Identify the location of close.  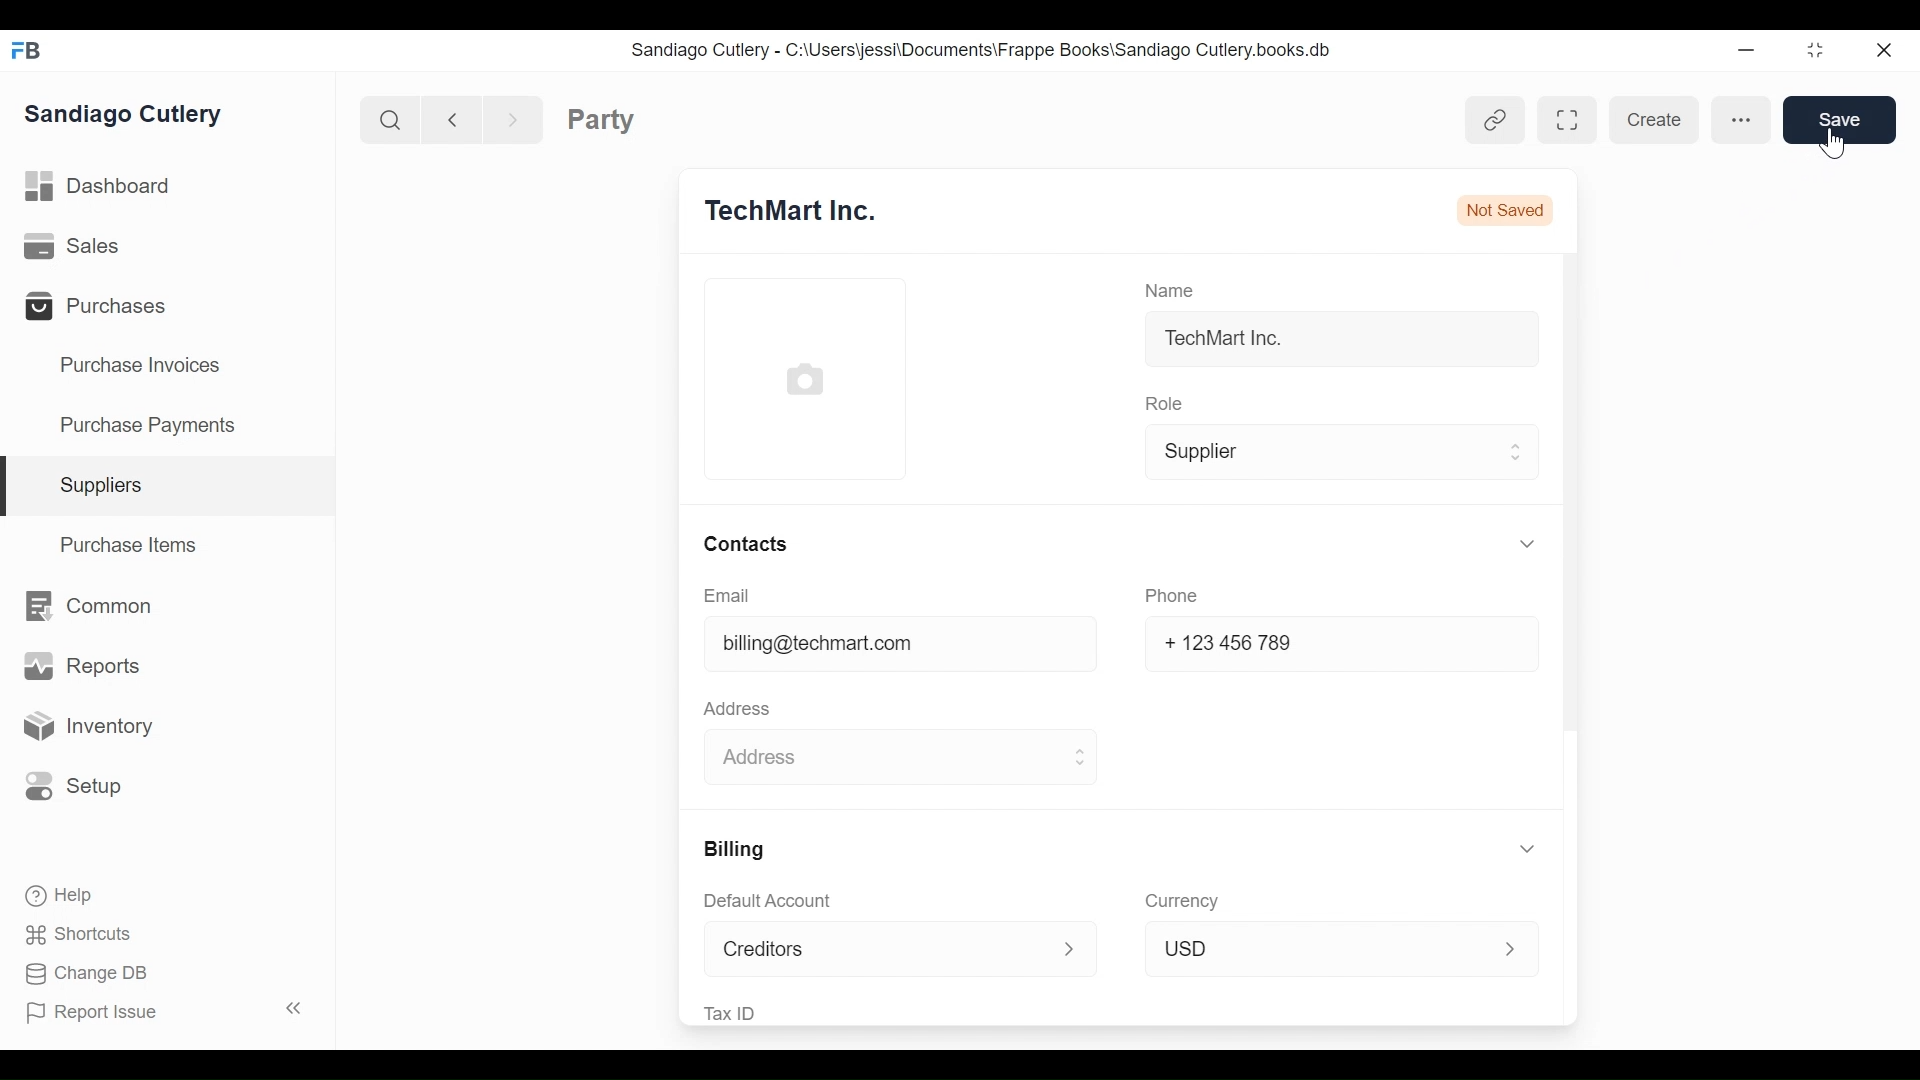
(1886, 54).